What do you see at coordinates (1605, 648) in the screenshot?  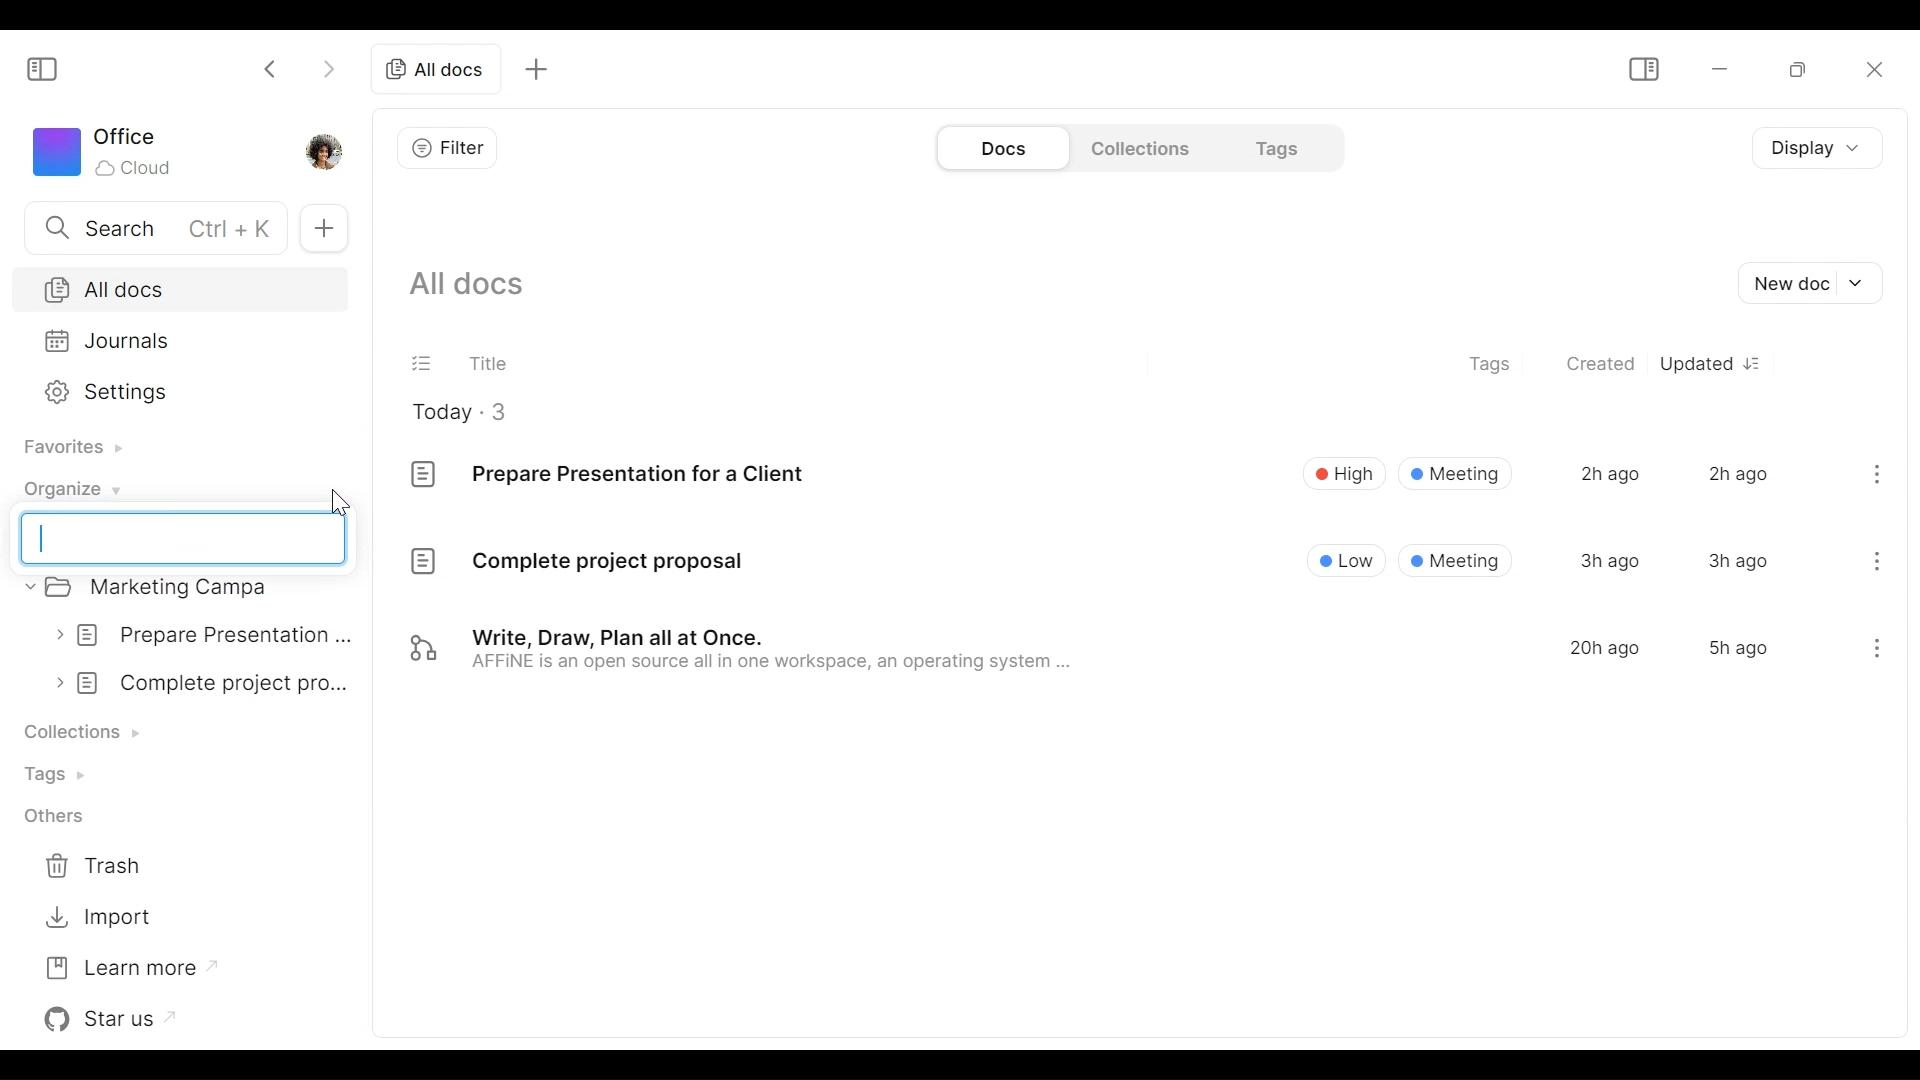 I see `20h ago` at bounding box center [1605, 648].